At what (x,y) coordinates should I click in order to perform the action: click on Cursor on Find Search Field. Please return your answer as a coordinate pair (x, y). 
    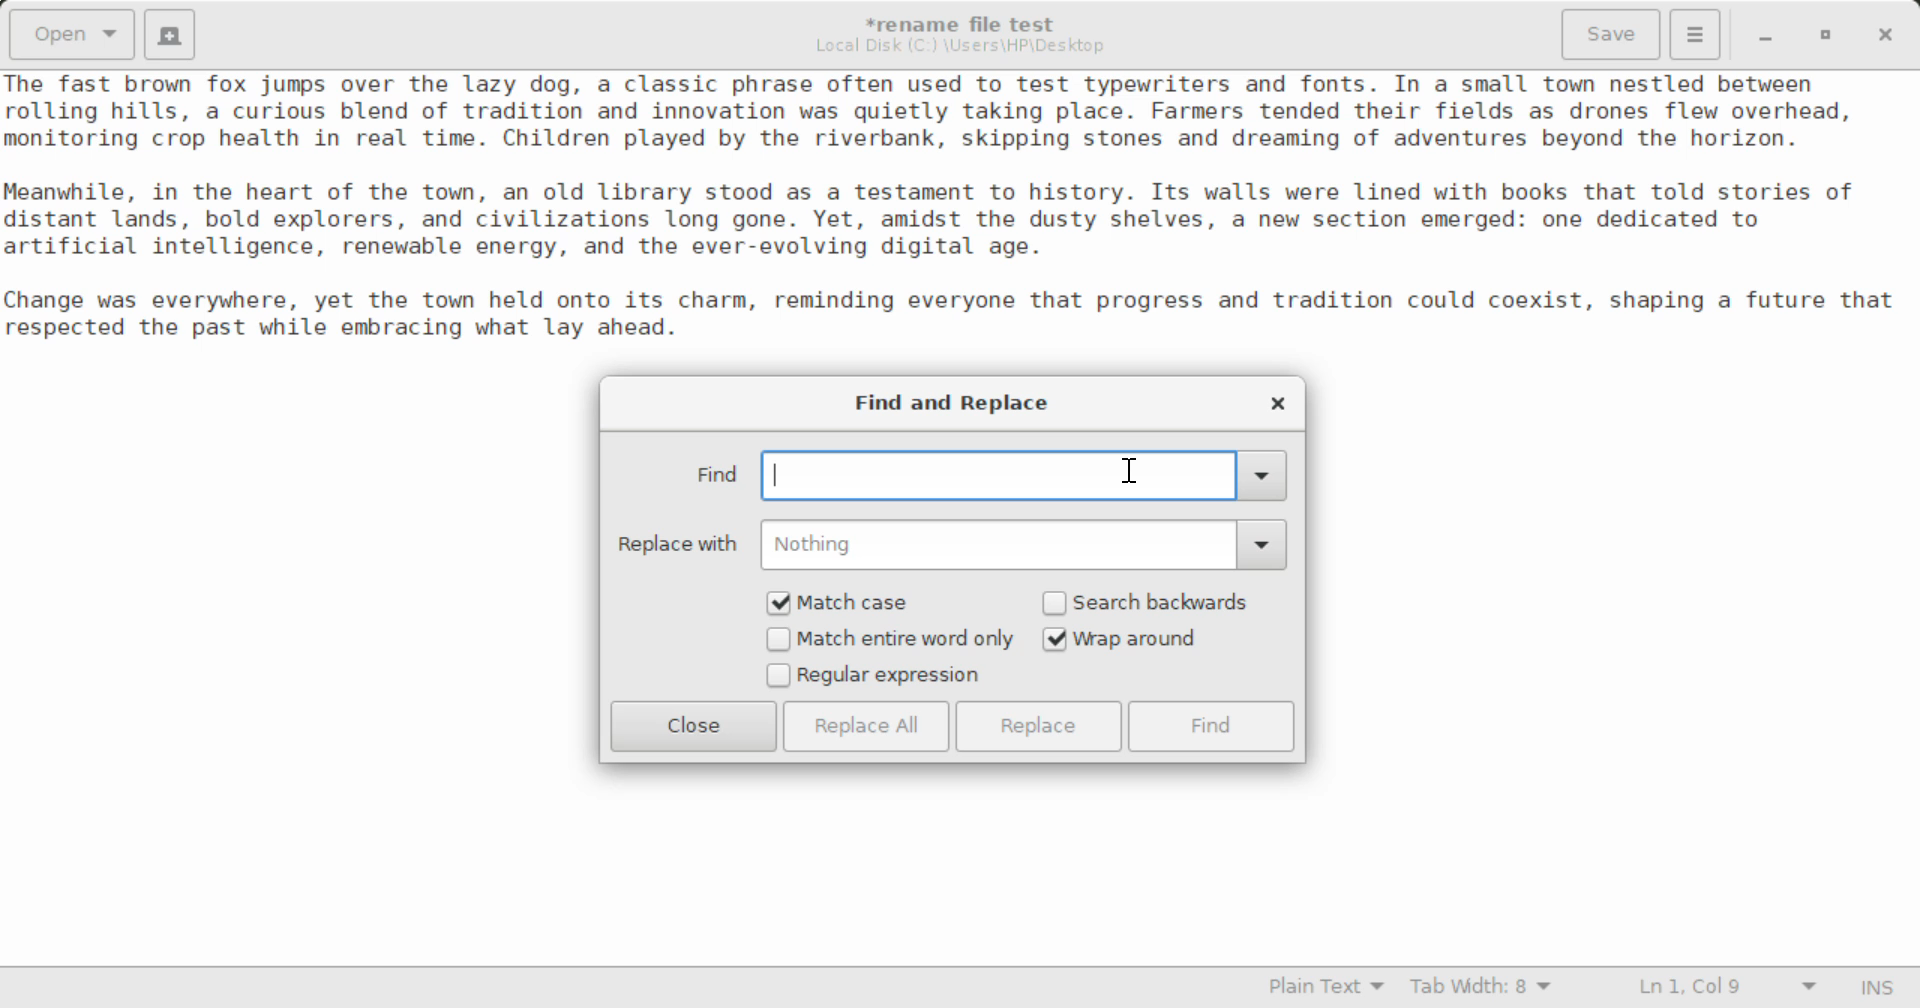
    Looking at the image, I should click on (986, 475).